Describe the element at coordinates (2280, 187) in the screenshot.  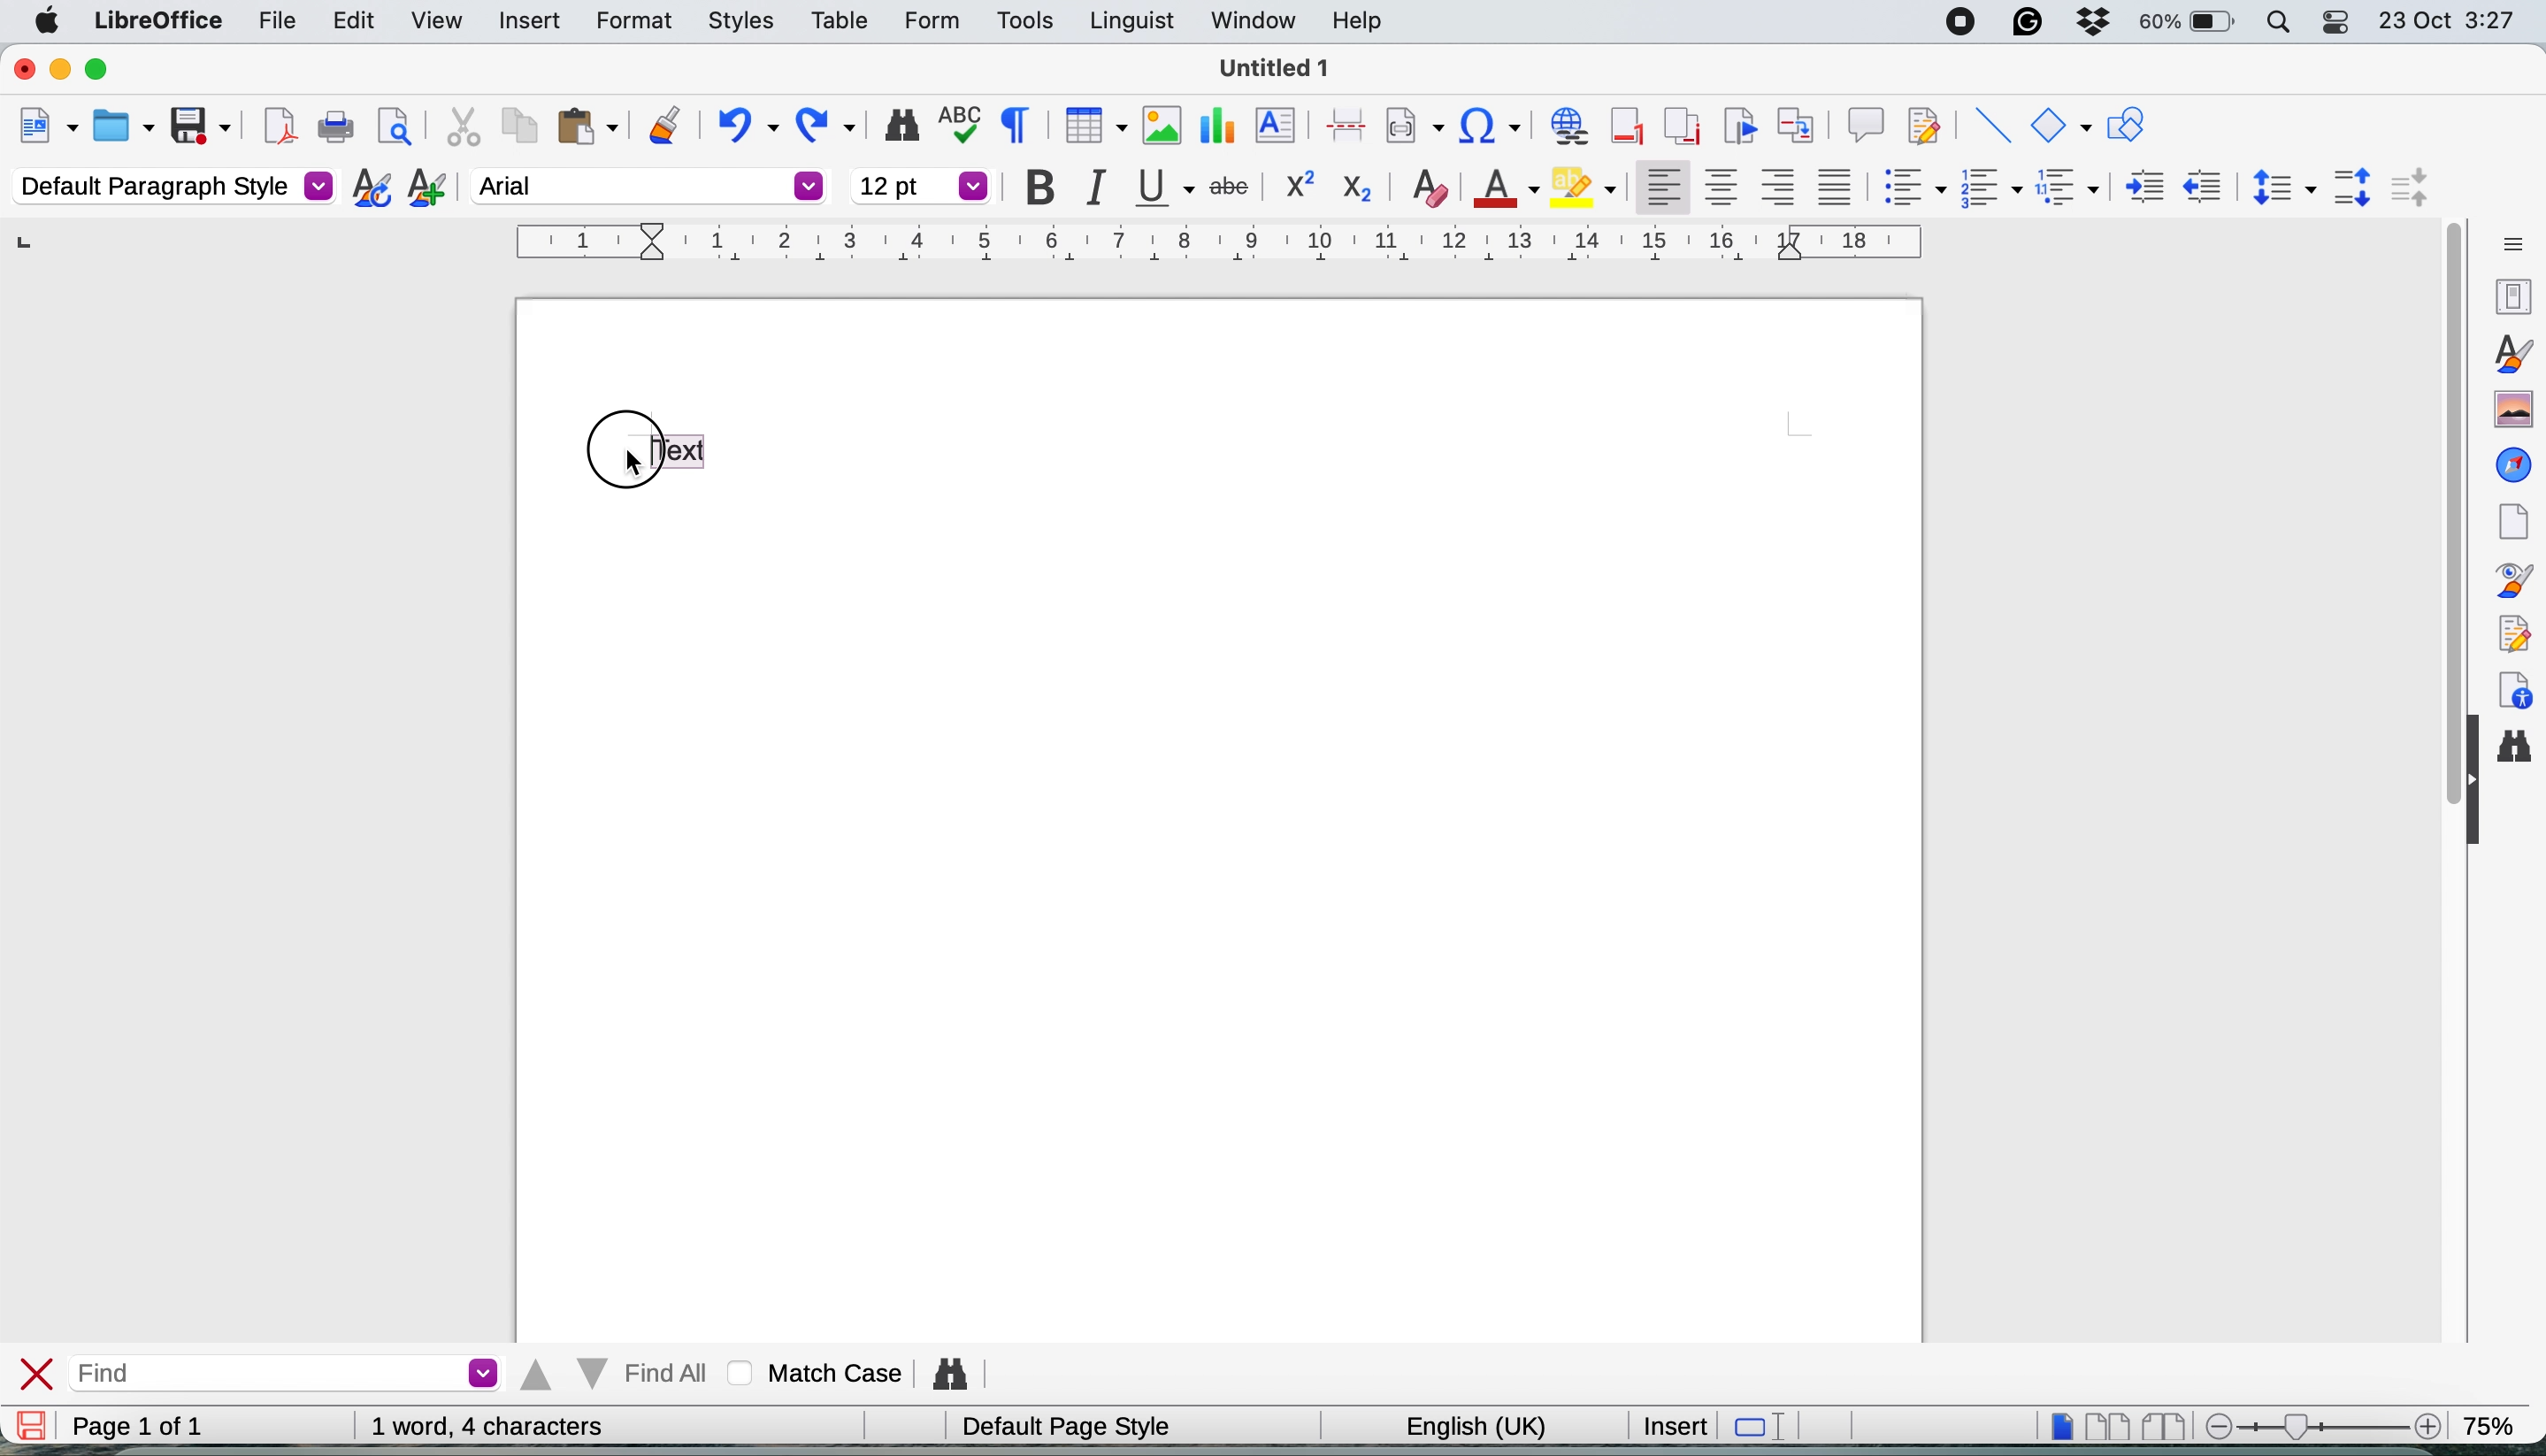
I see `set line spacing` at that location.